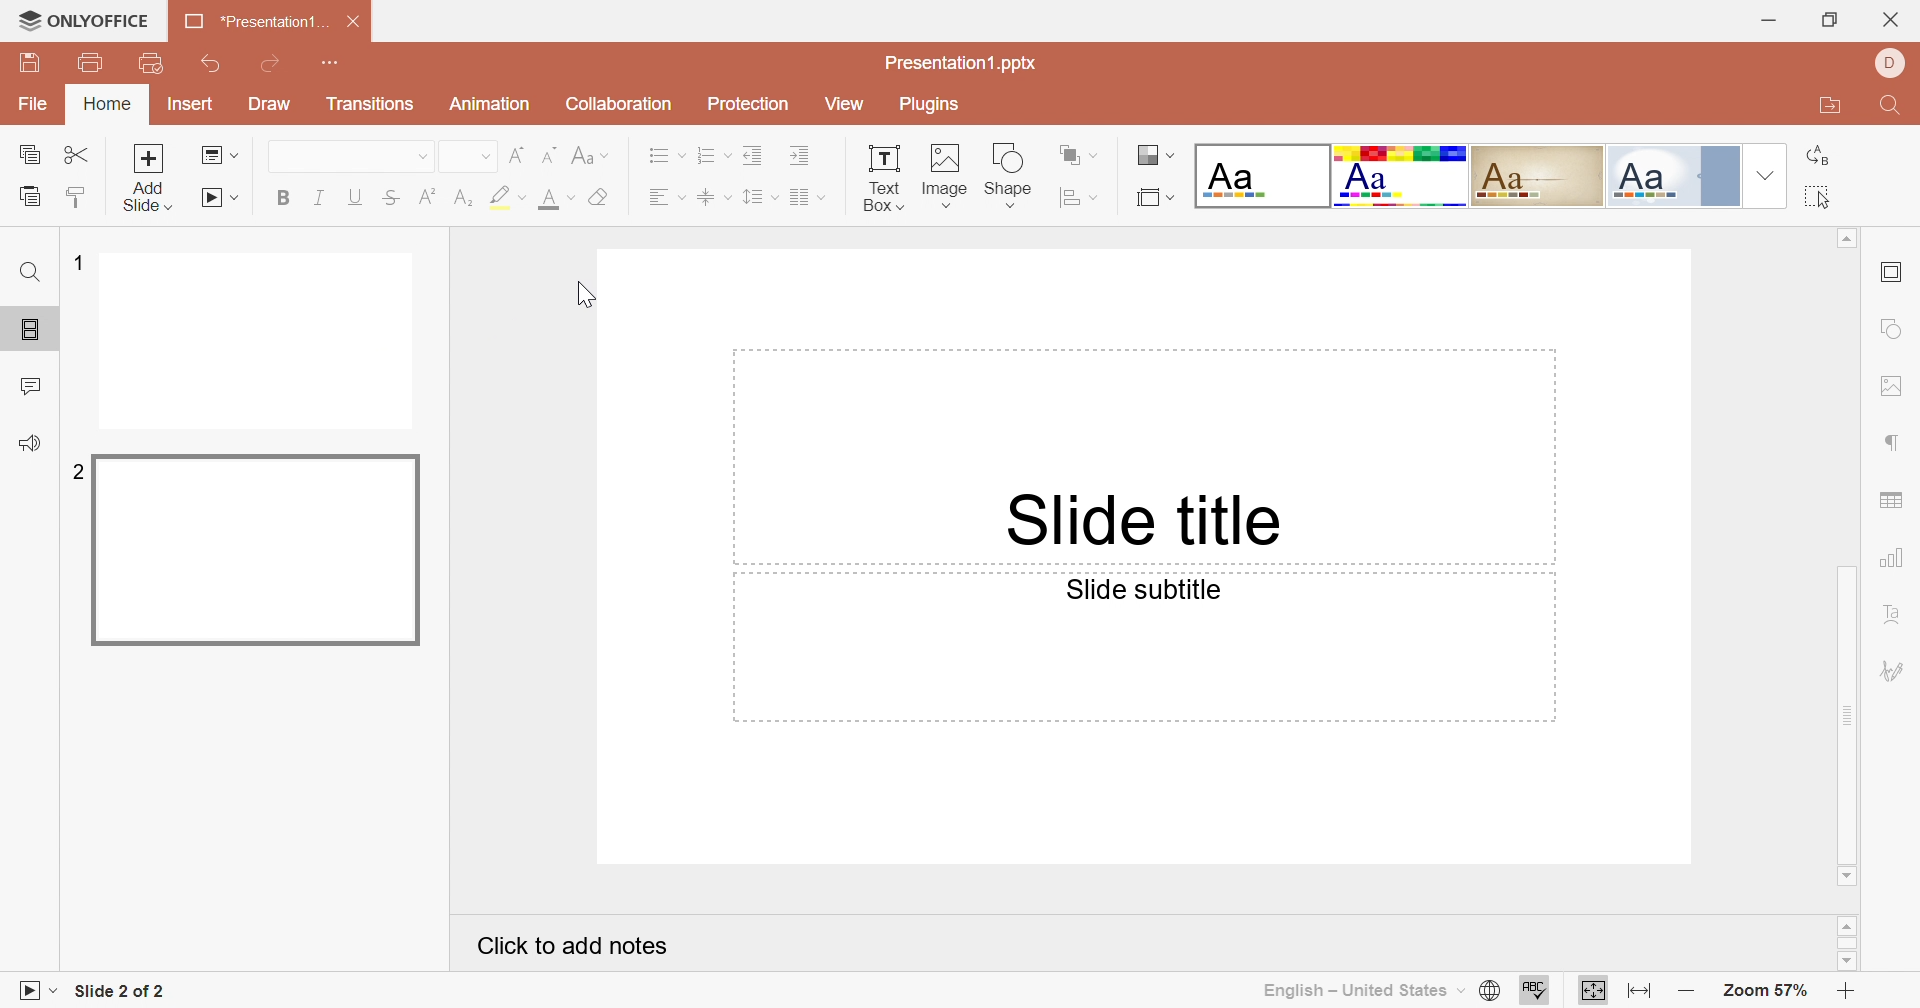 The height and width of the screenshot is (1008, 1920). What do you see at coordinates (340, 62) in the screenshot?
I see `Customize quick access toolbar` at bounding box center [340, 62].